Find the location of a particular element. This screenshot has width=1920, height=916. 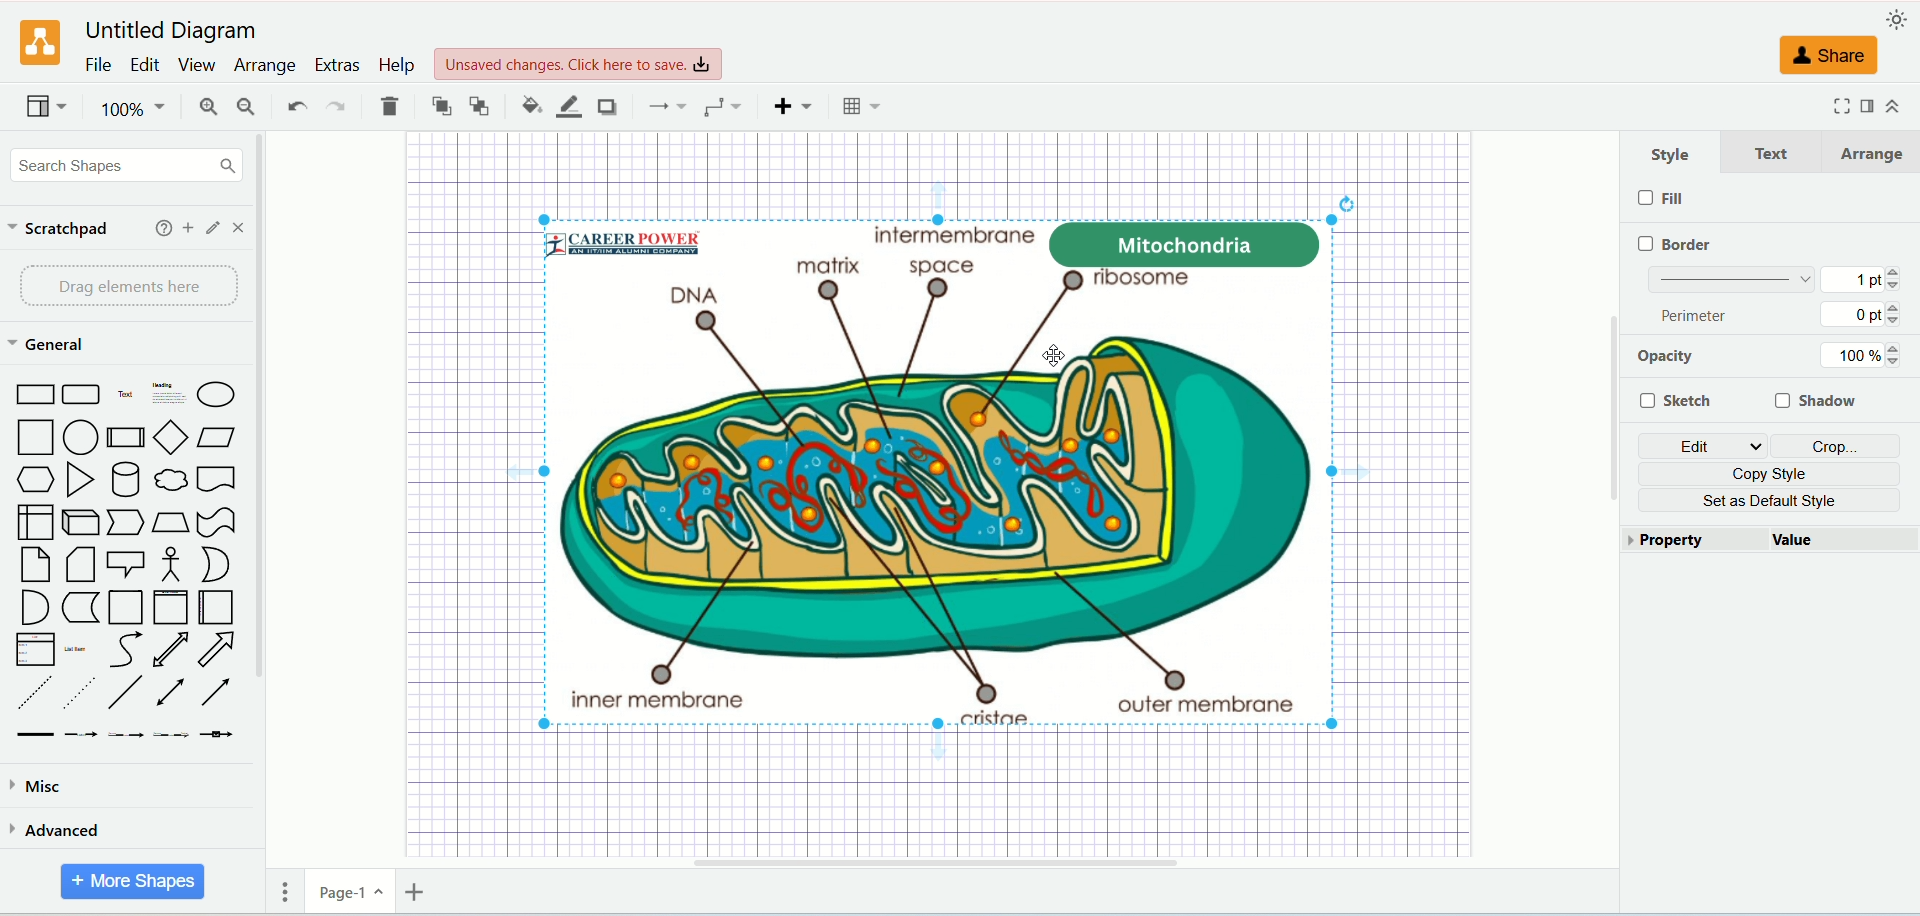

help is located at coordinates (398, 64).